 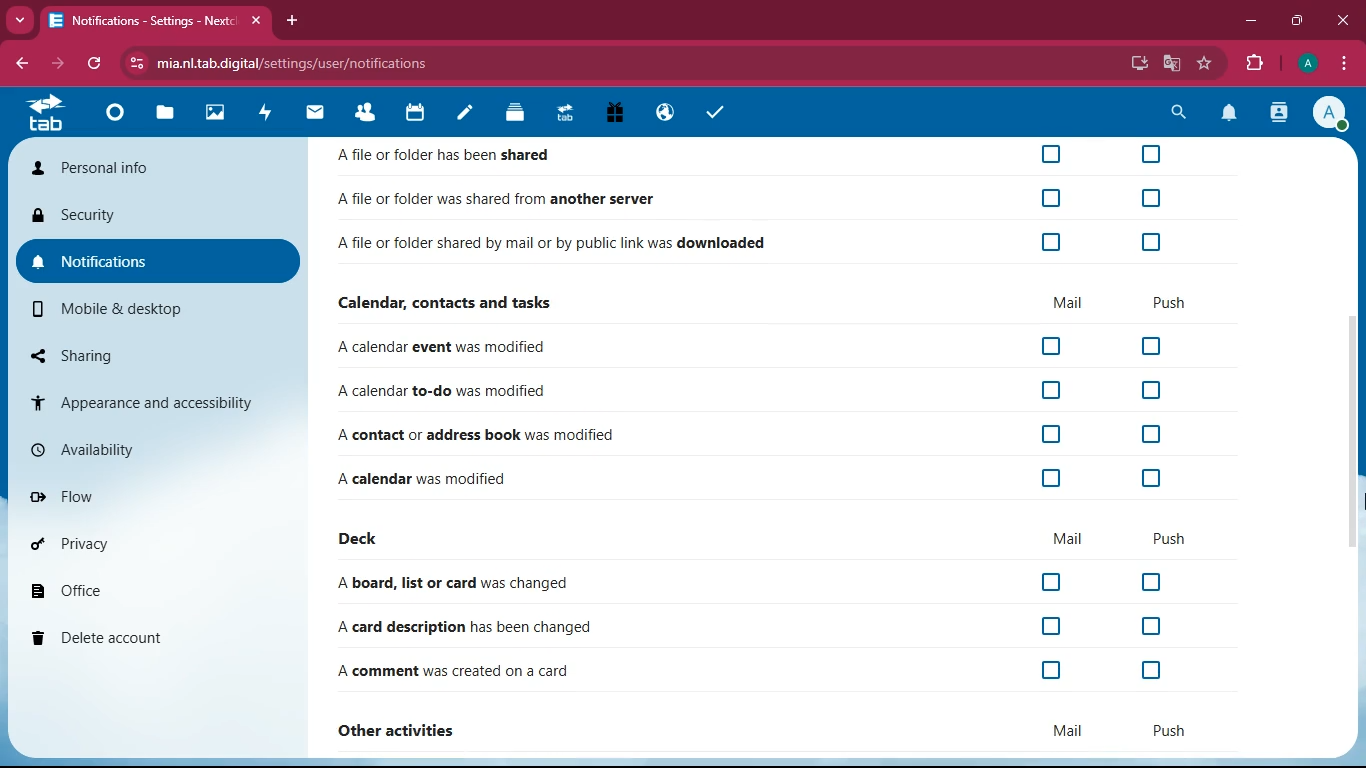 What do you see at coordinates (1170, 537) in the screenshot?
I see `push` at bounding box center [1170, 537].